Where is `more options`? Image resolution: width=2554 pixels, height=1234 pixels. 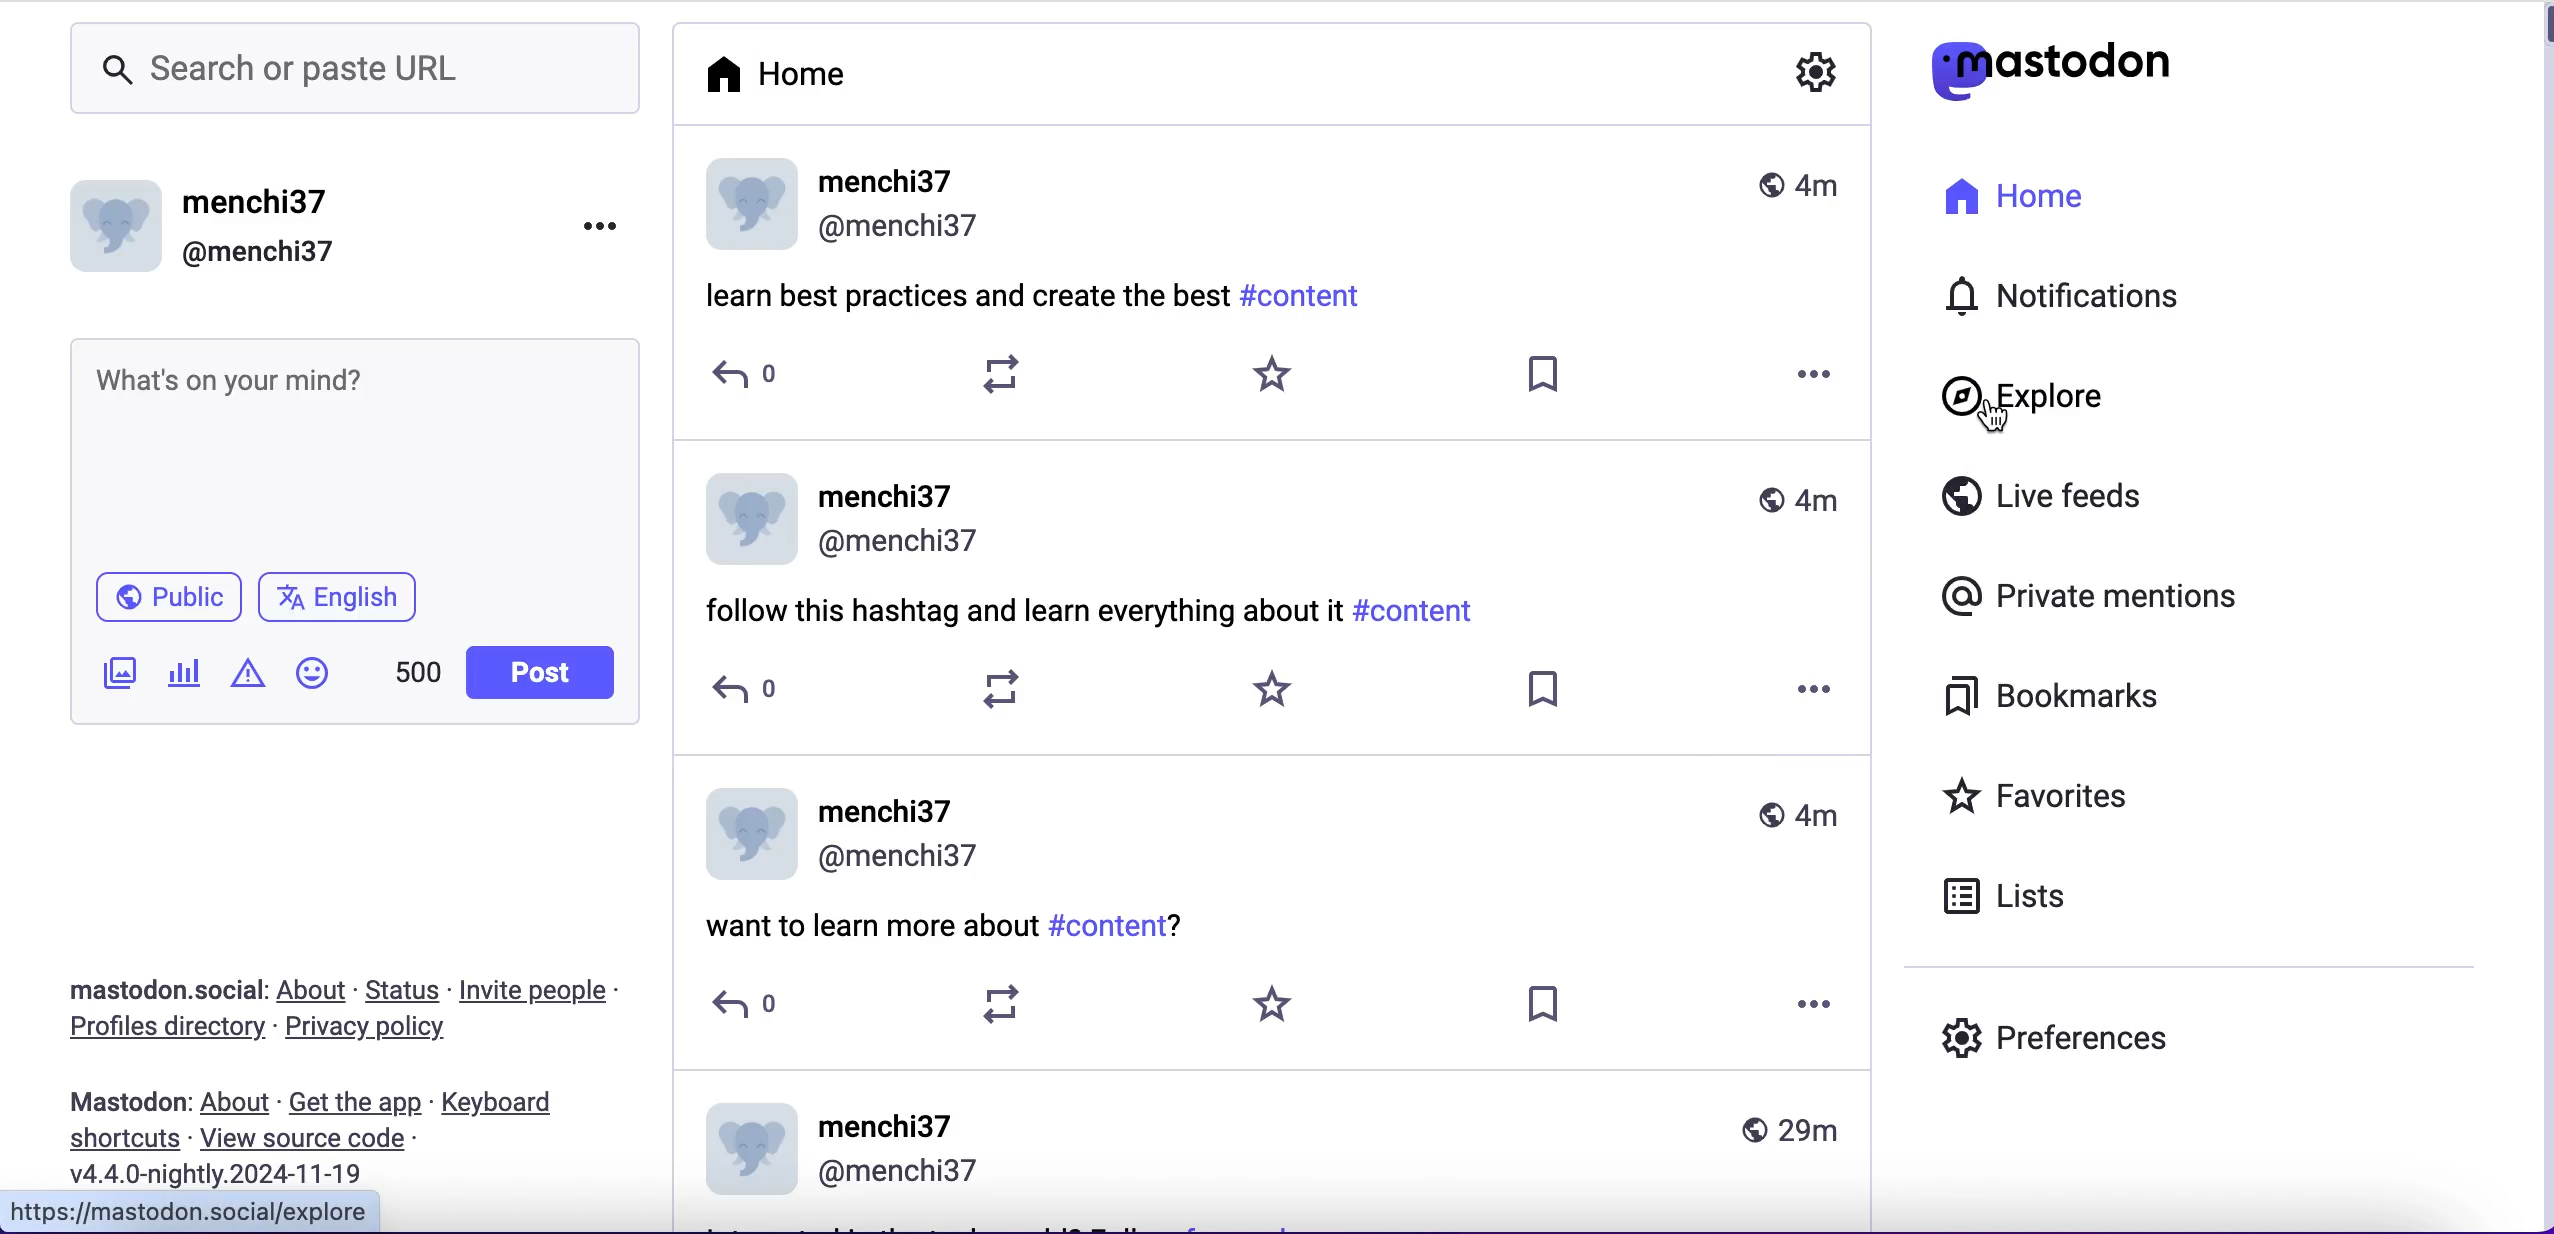 more options is located at coordinates (1818, 372).